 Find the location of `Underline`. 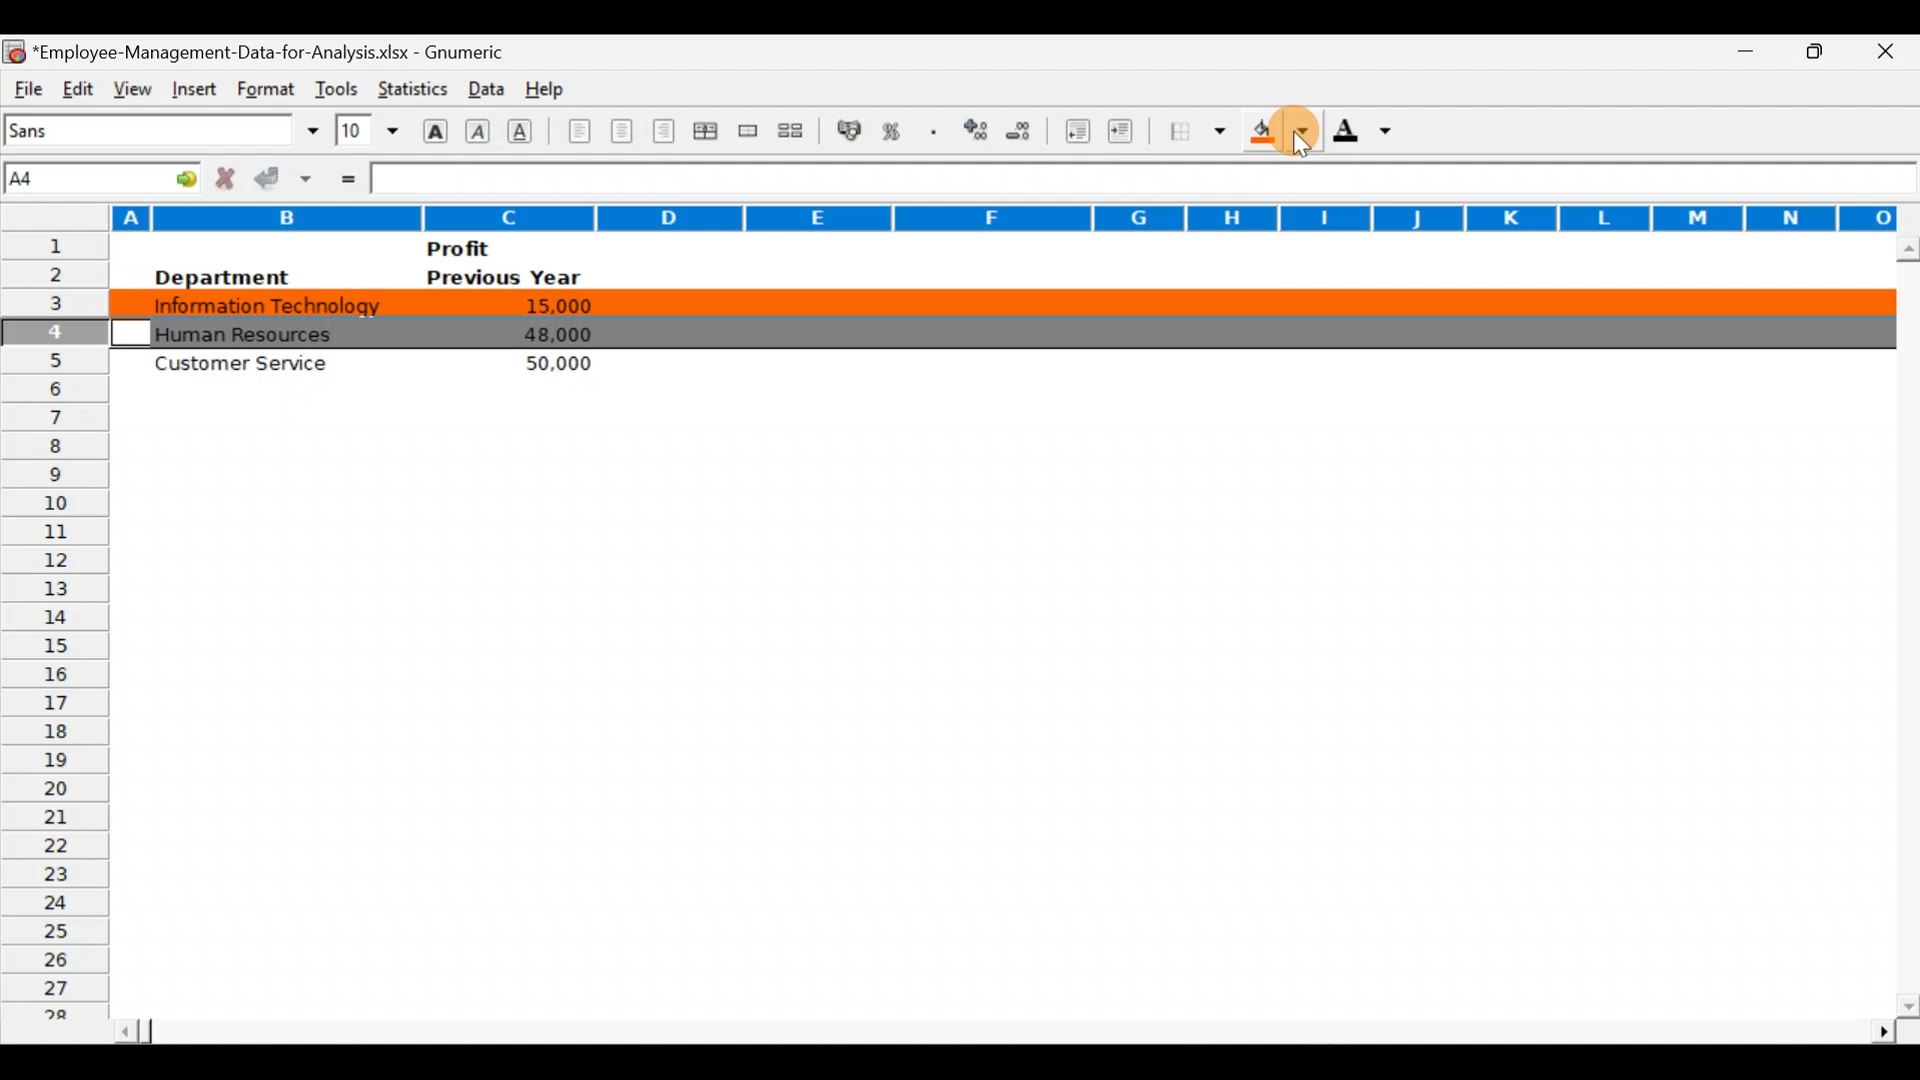

Underline is located at coordinates (526, 130).